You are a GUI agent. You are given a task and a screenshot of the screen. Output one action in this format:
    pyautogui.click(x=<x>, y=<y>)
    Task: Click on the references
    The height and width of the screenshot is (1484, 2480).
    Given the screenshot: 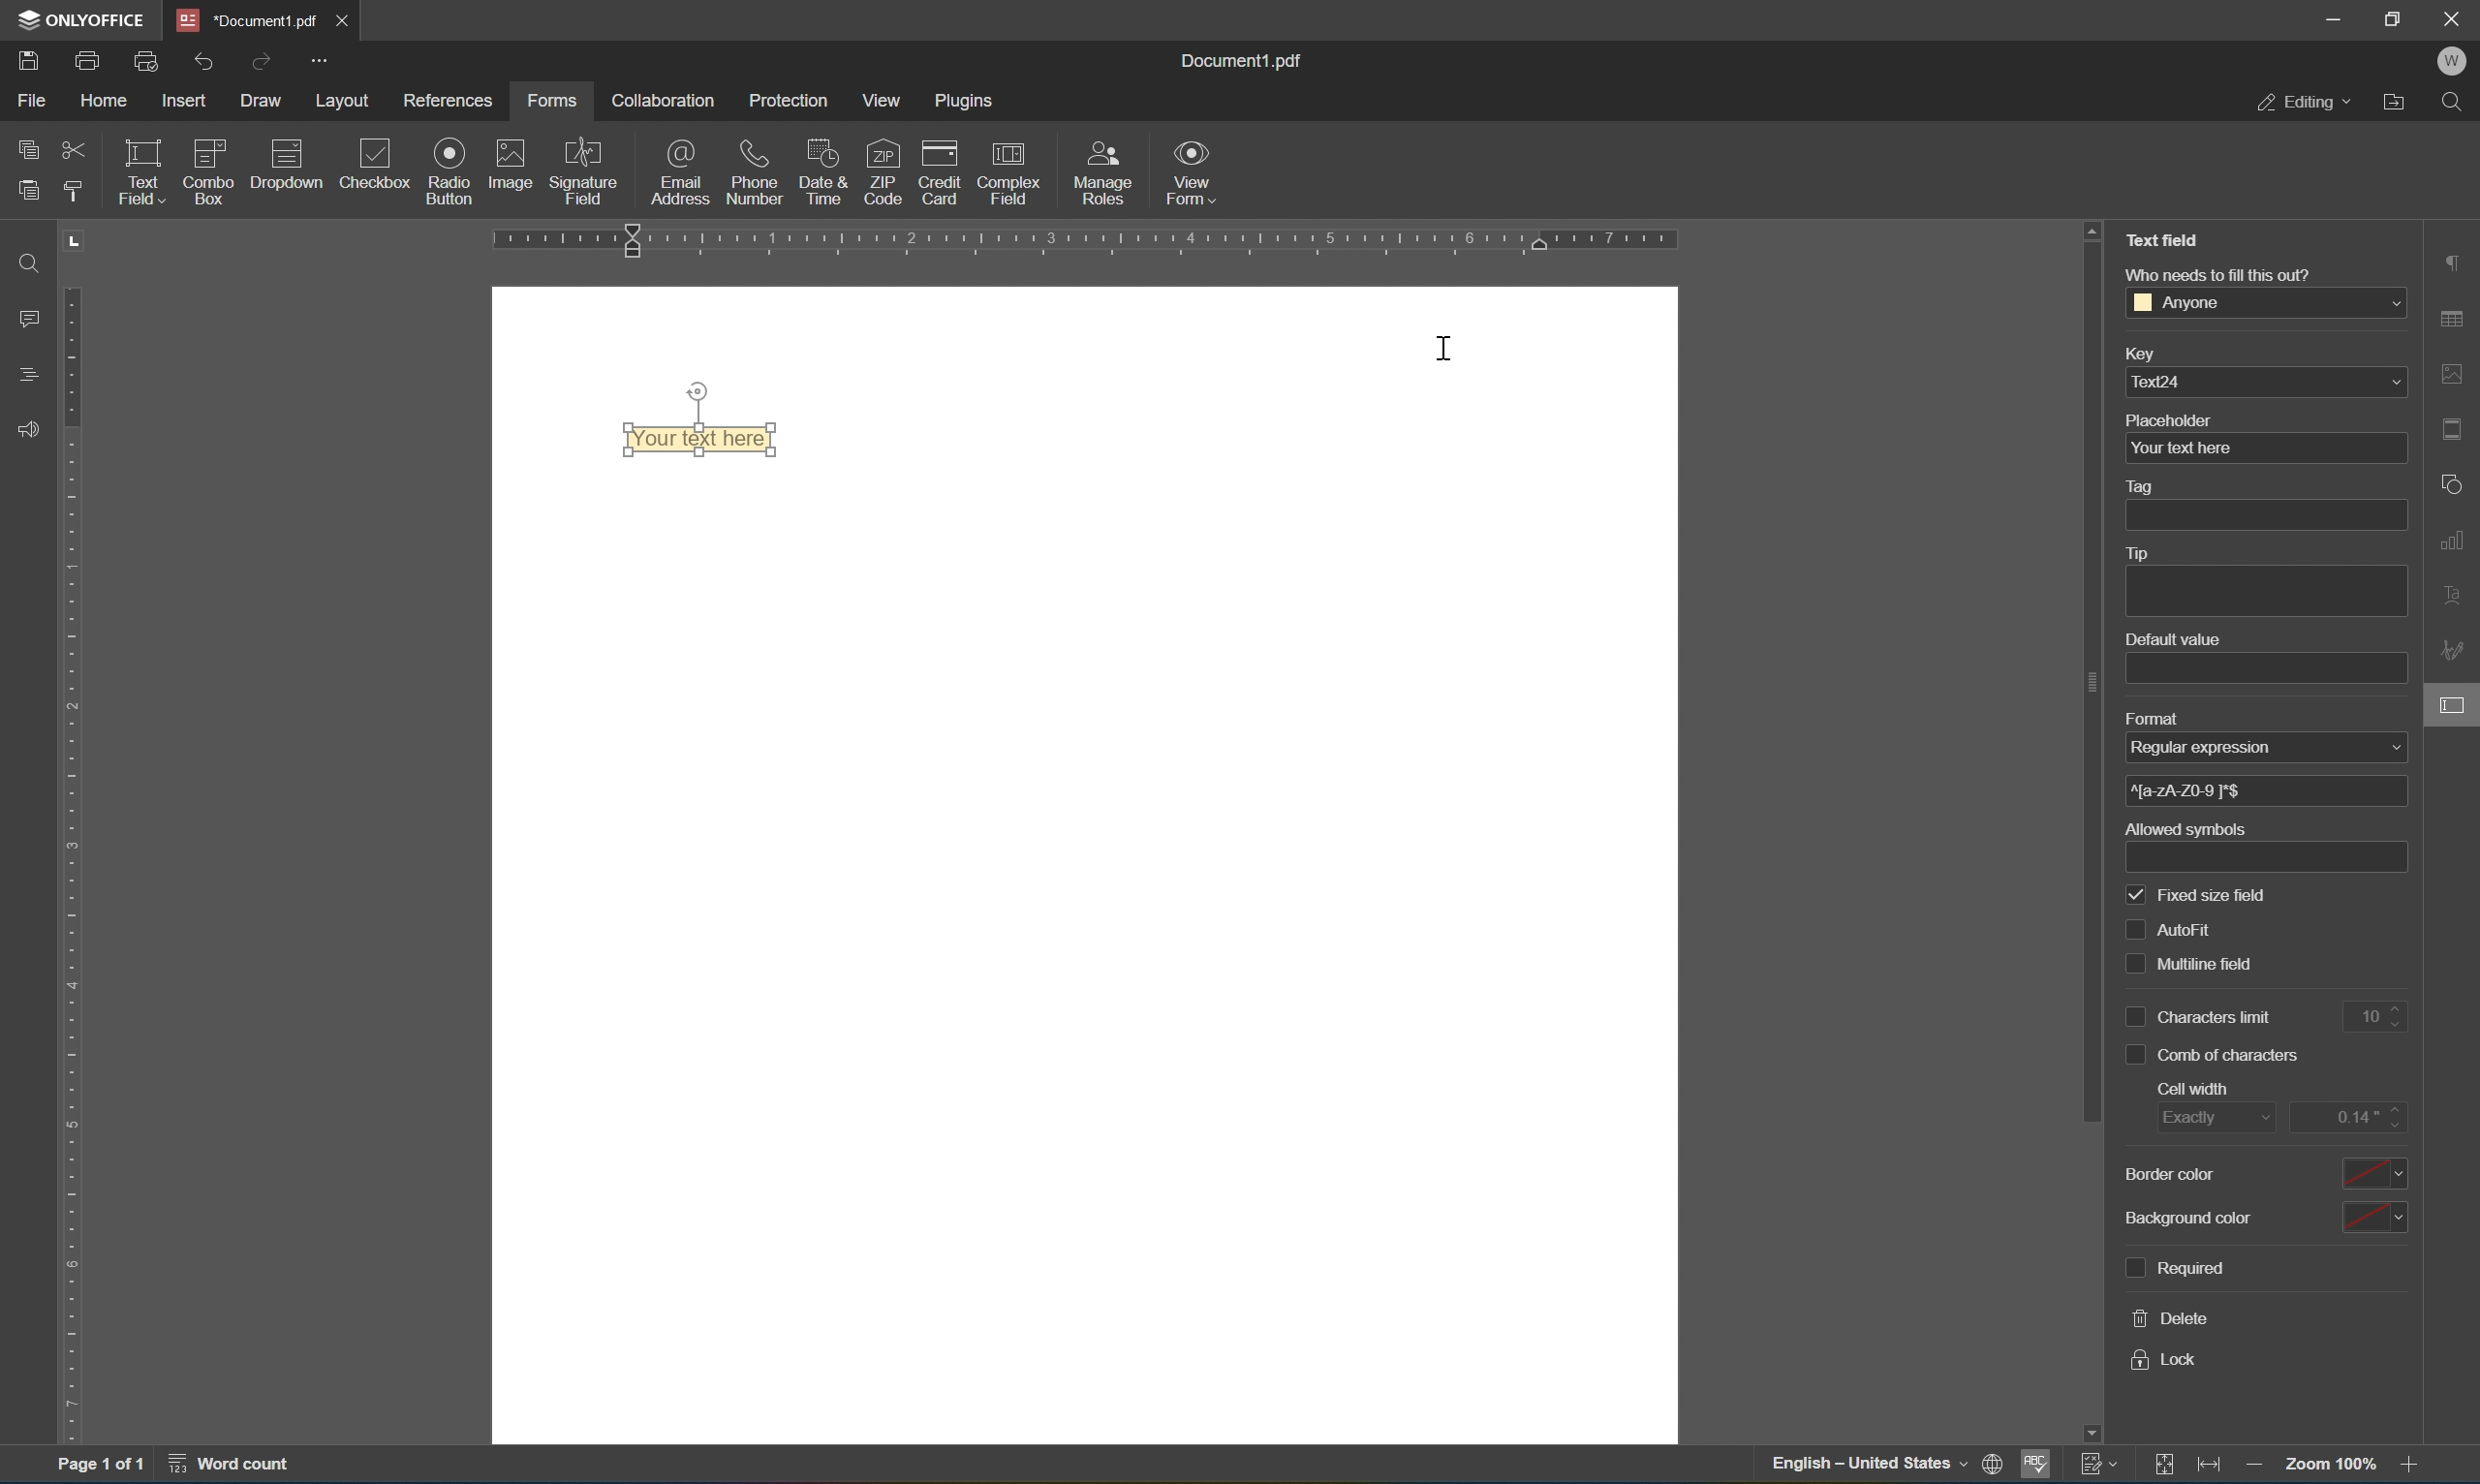 What is the action you would take?
    pyautogui.click(x=452, y=101)
    